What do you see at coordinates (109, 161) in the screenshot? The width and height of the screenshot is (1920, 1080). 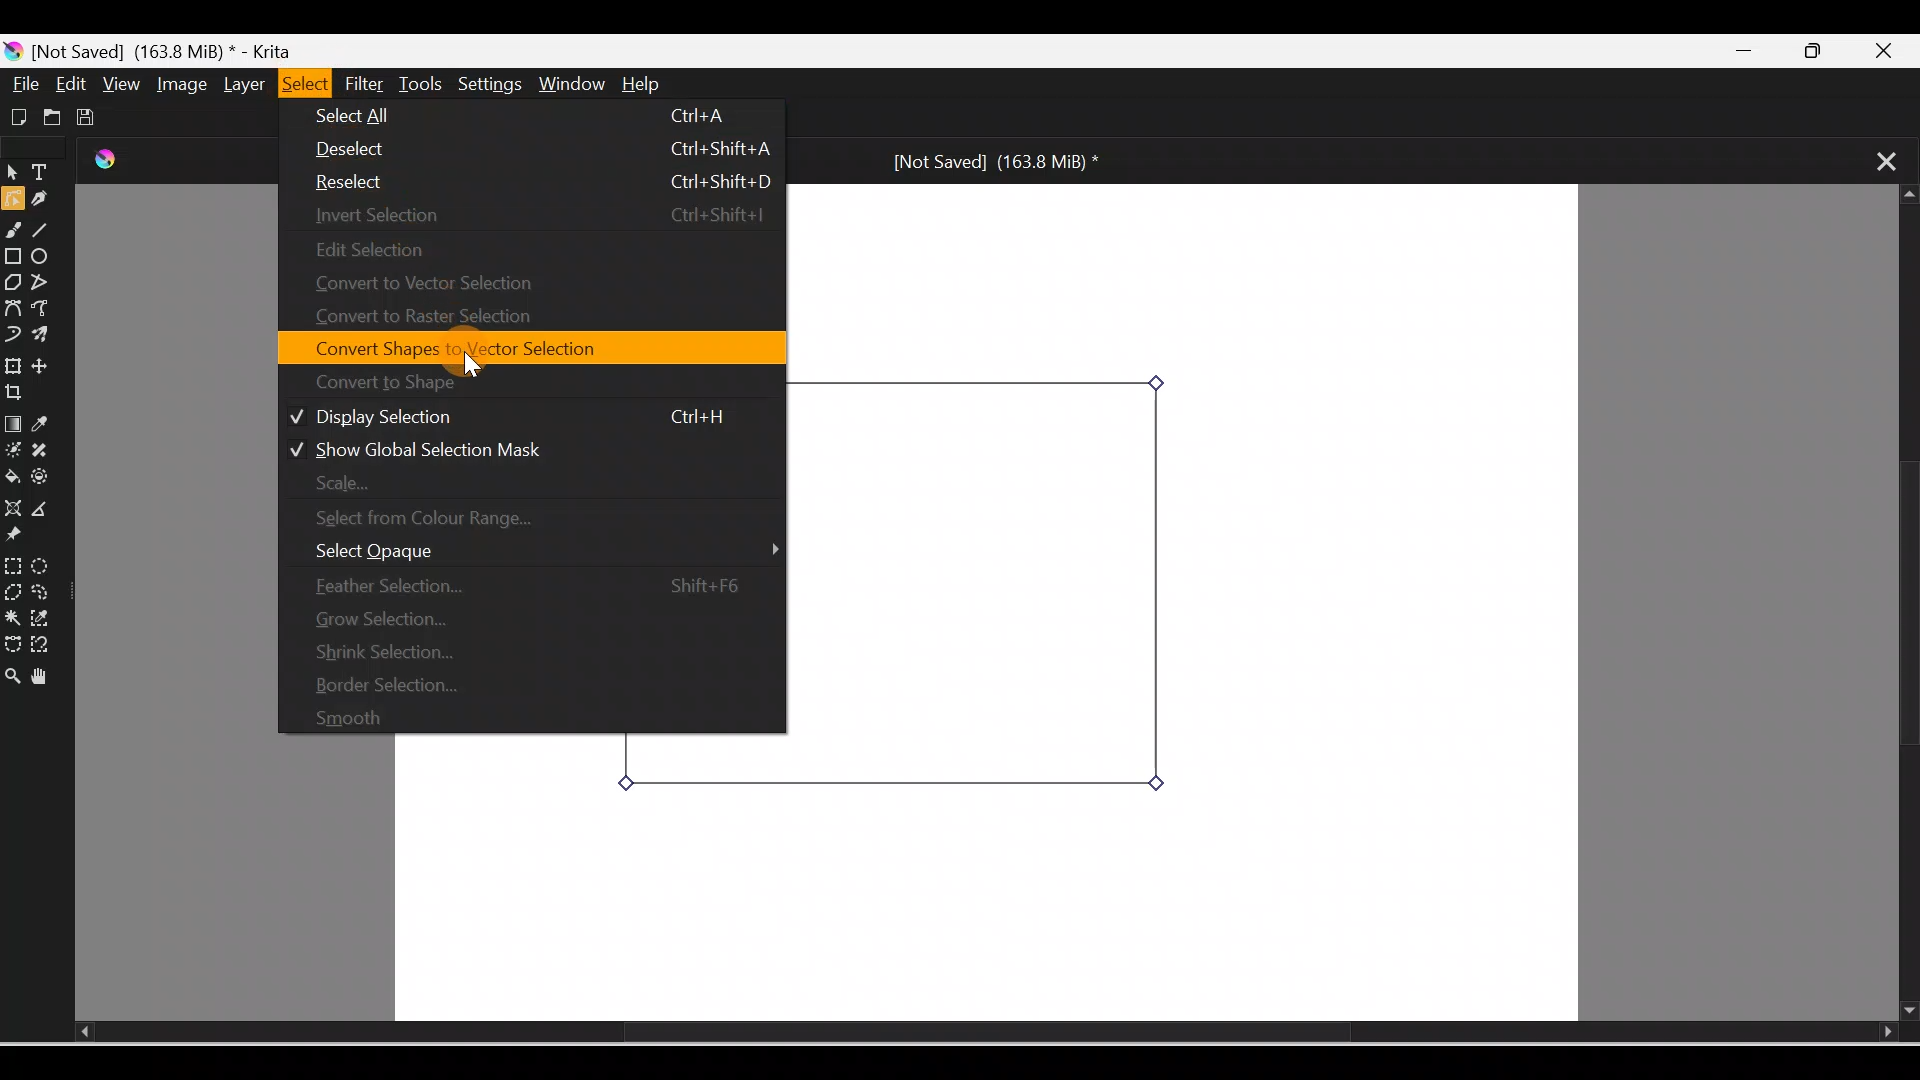 I see `Krita Logo` at bounding box center [109, 161].